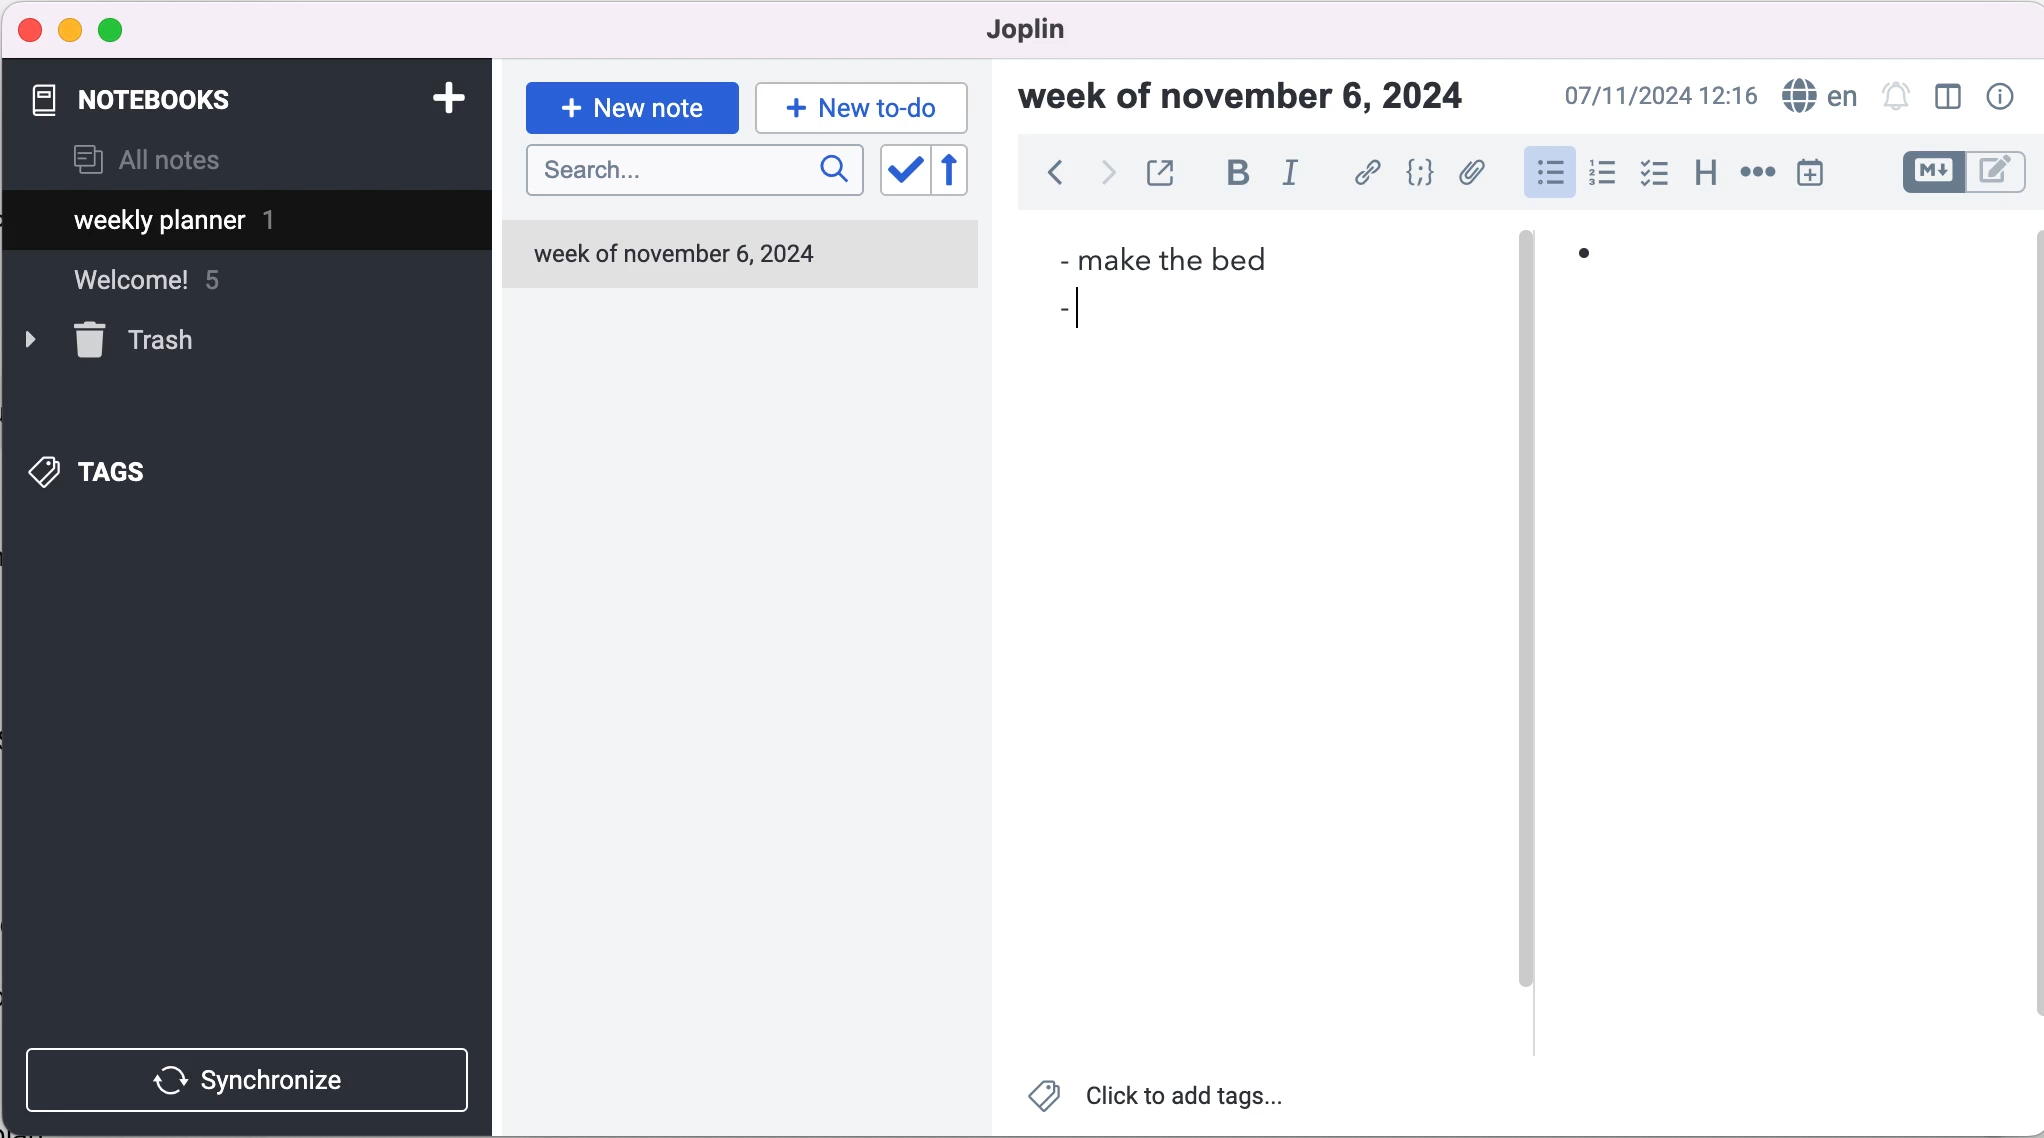 The height and width of the screenshot is (1138, 2044). Describe the element at coordinates (1171, 1100) in the screenshot. I see `click to add tags` at that location.